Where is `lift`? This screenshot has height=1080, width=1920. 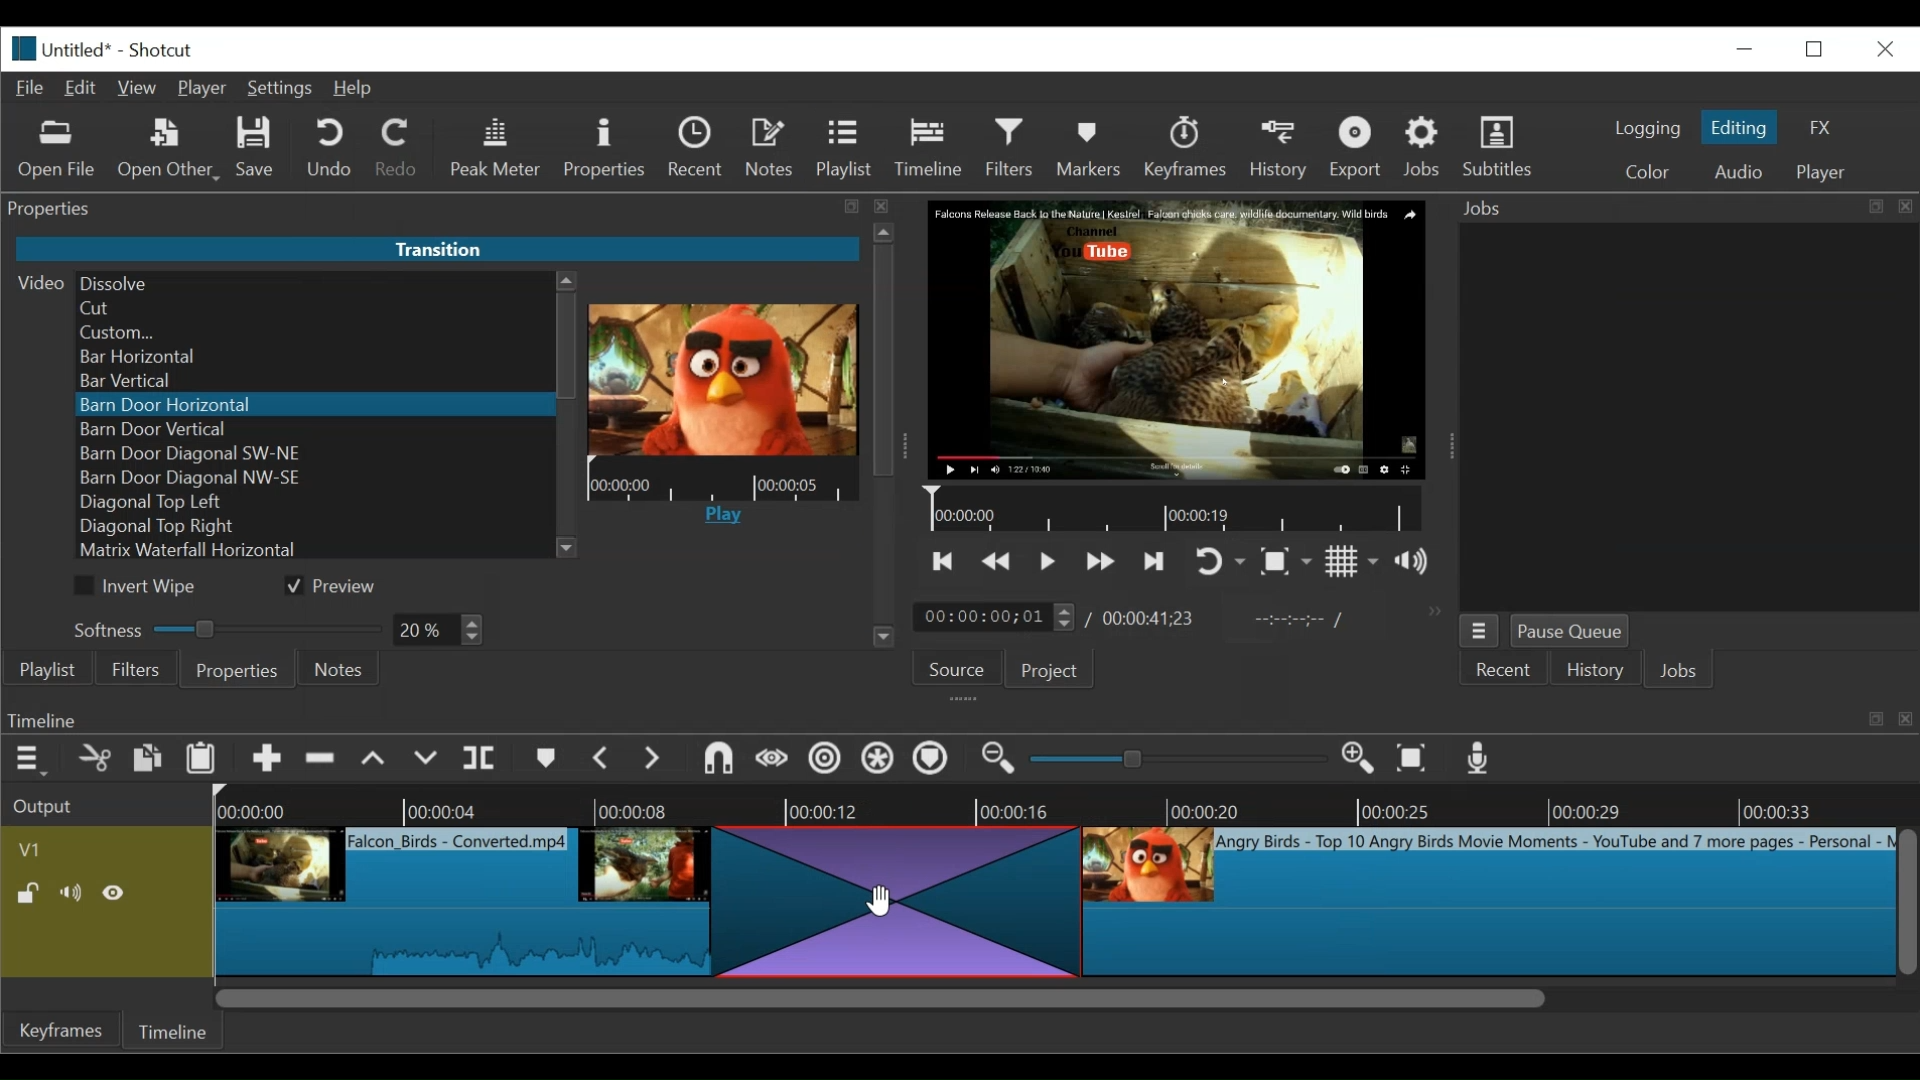 lift is located at coordinates (375, 760).